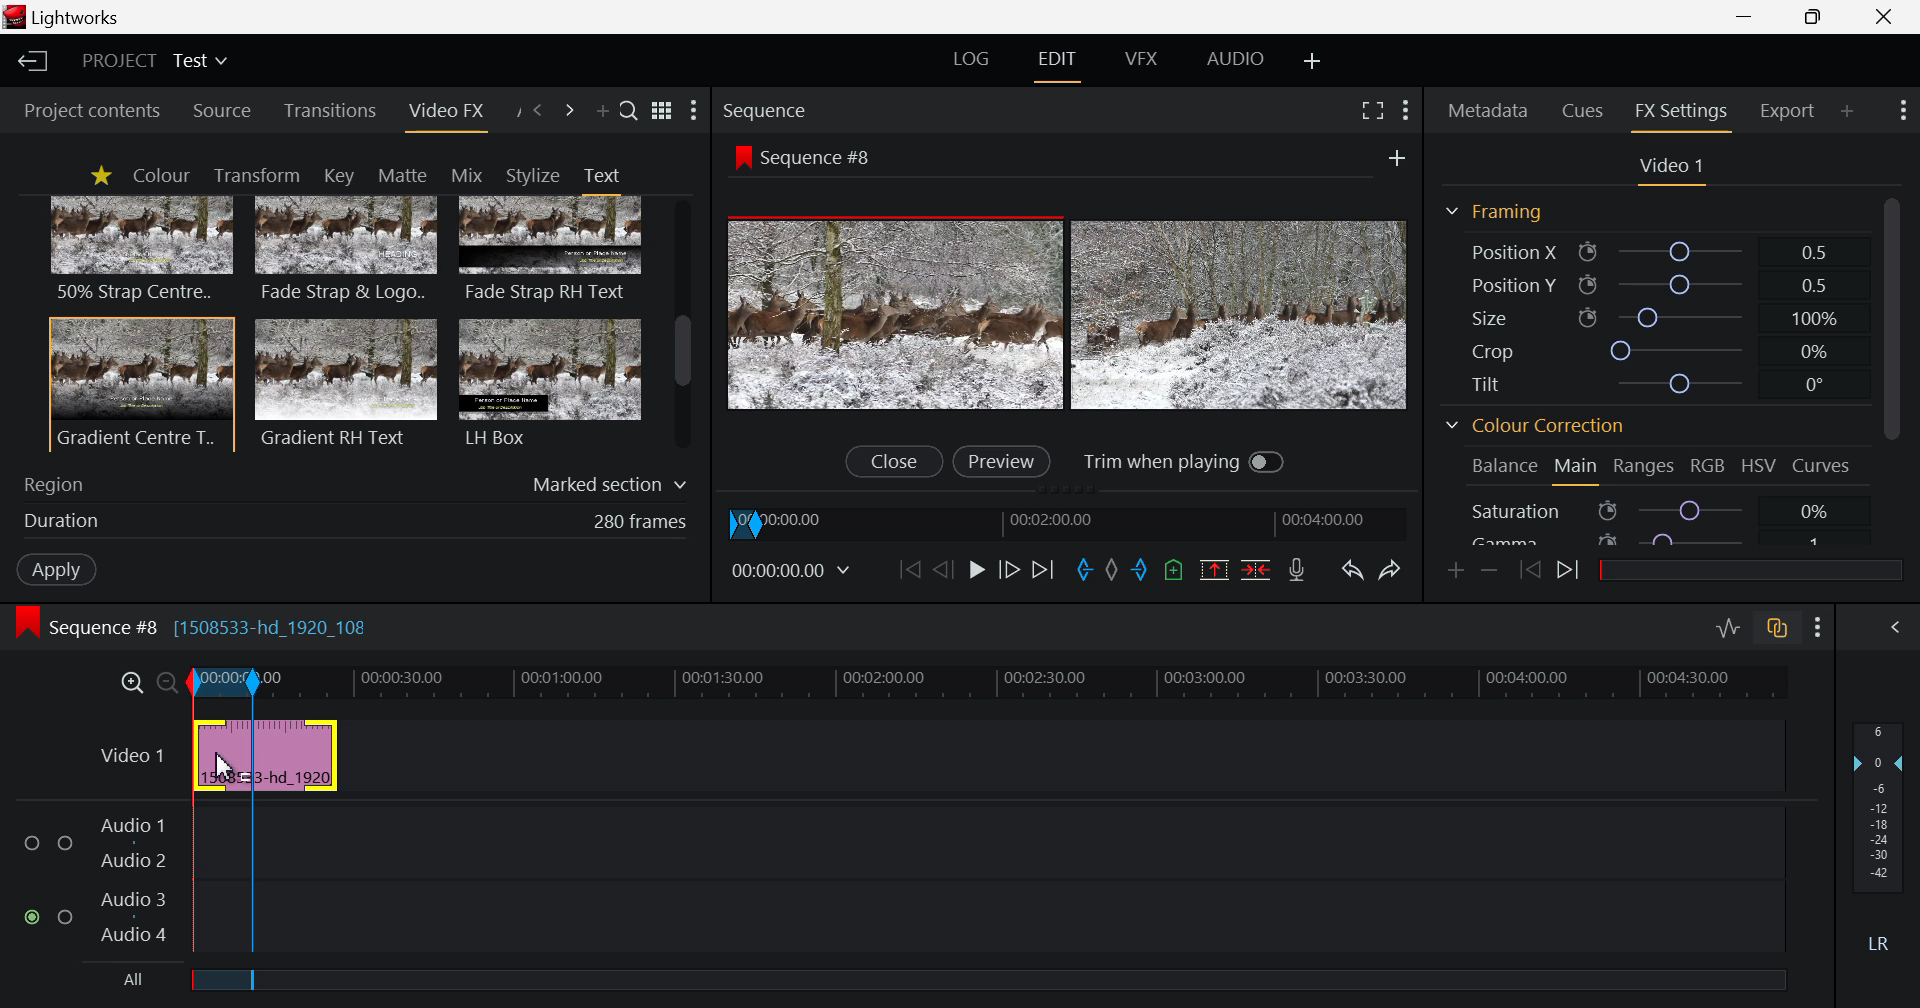 This screenshot has height=1008, width=1920. I want to click on VFX Layout, so click(1145, 59).